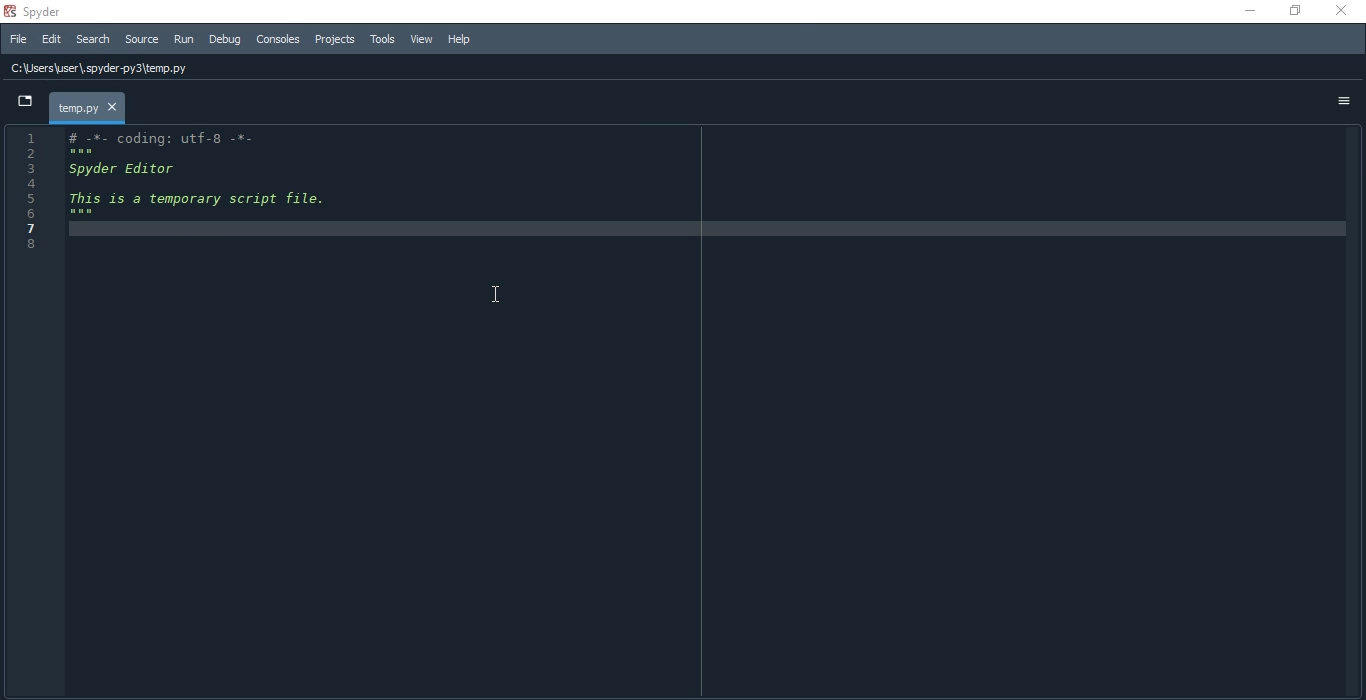 The height and width of the screenshot is (700, 1366). What do you see at coordinates (20, 104) in the screenshot?
I see `dropdown` at bounding box center [20, 104].